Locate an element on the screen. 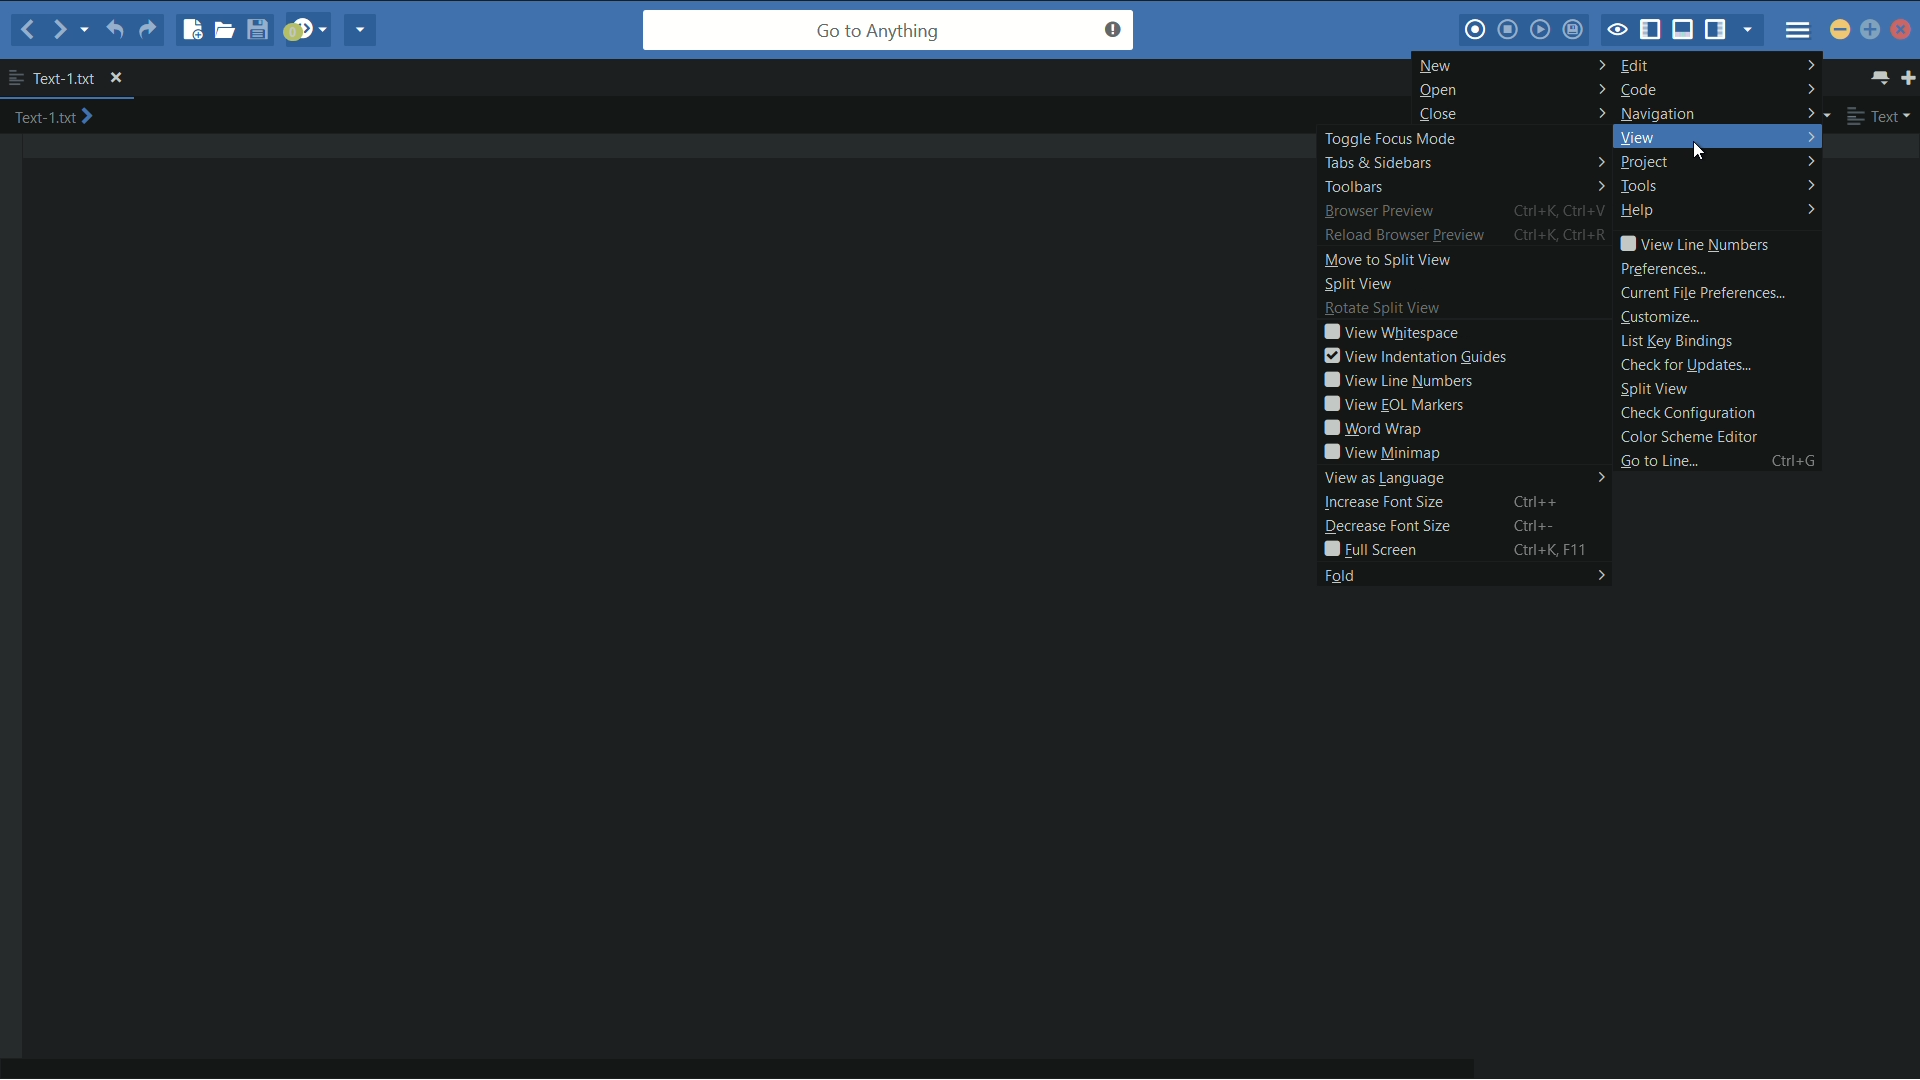 This screenshot has width=1920, height=1080. view is located at coordinates (1712, 137).